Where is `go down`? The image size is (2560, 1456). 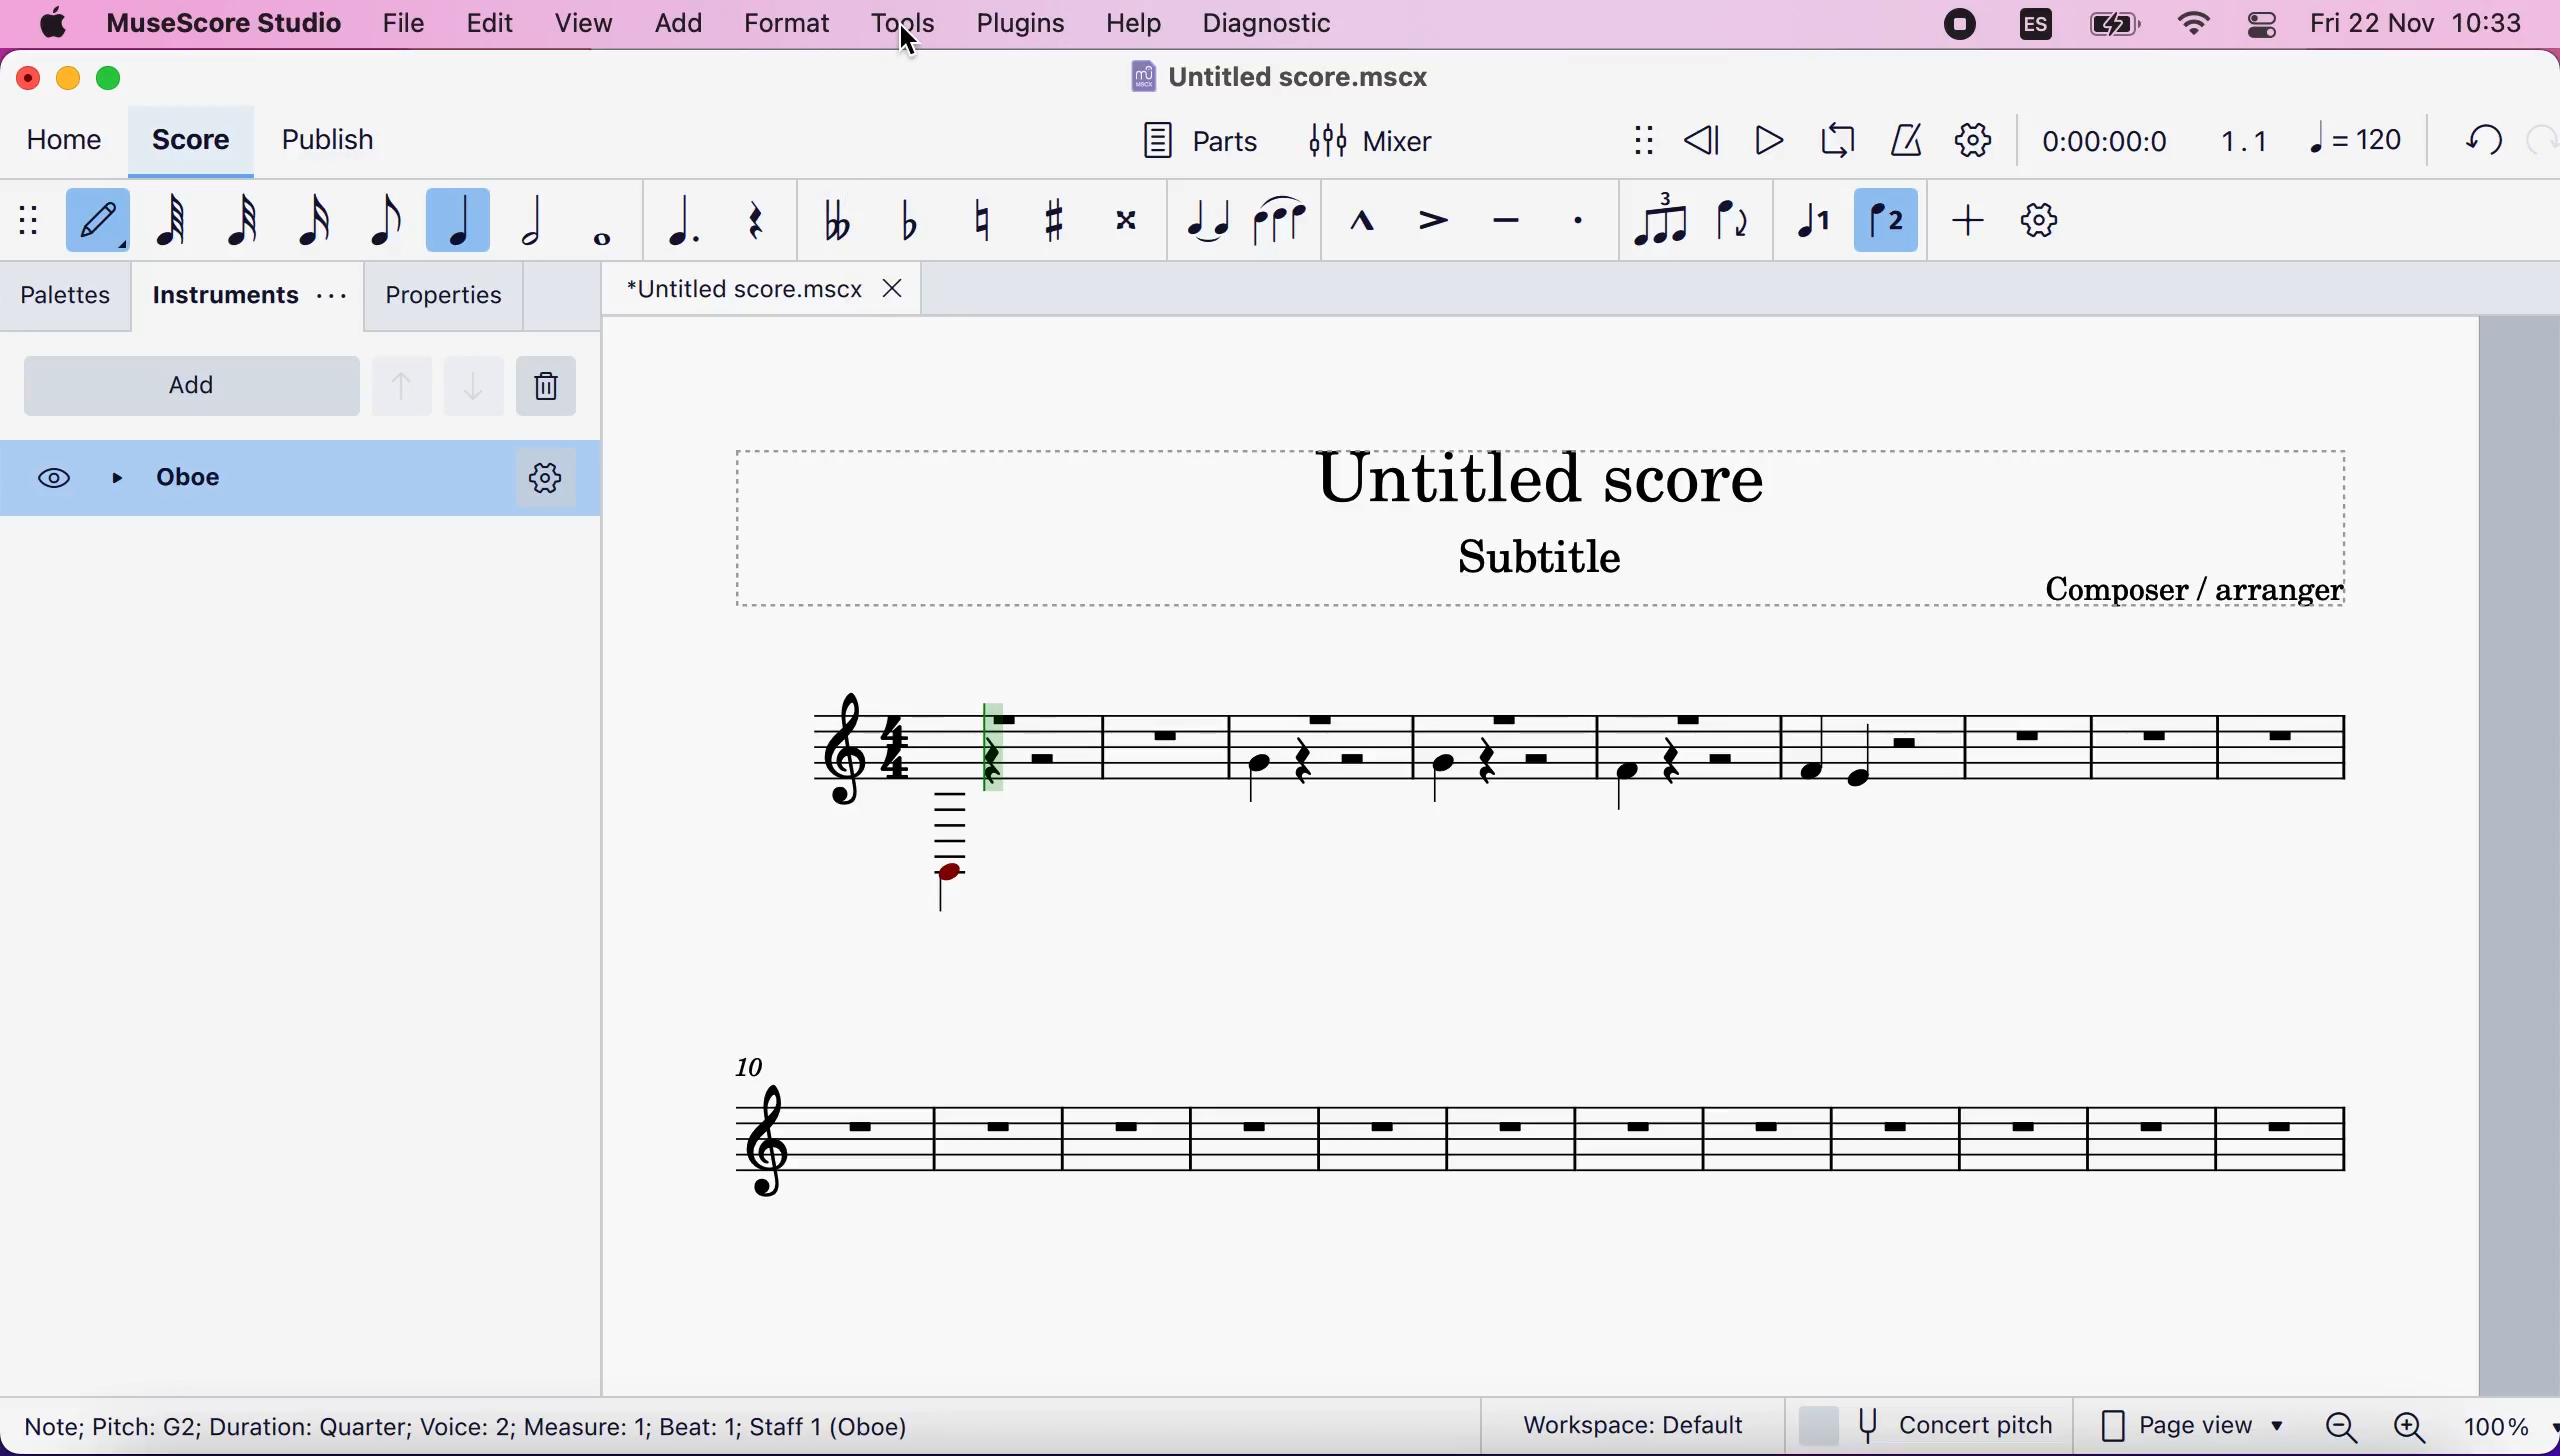 go down is located at coordinates (475, 383).